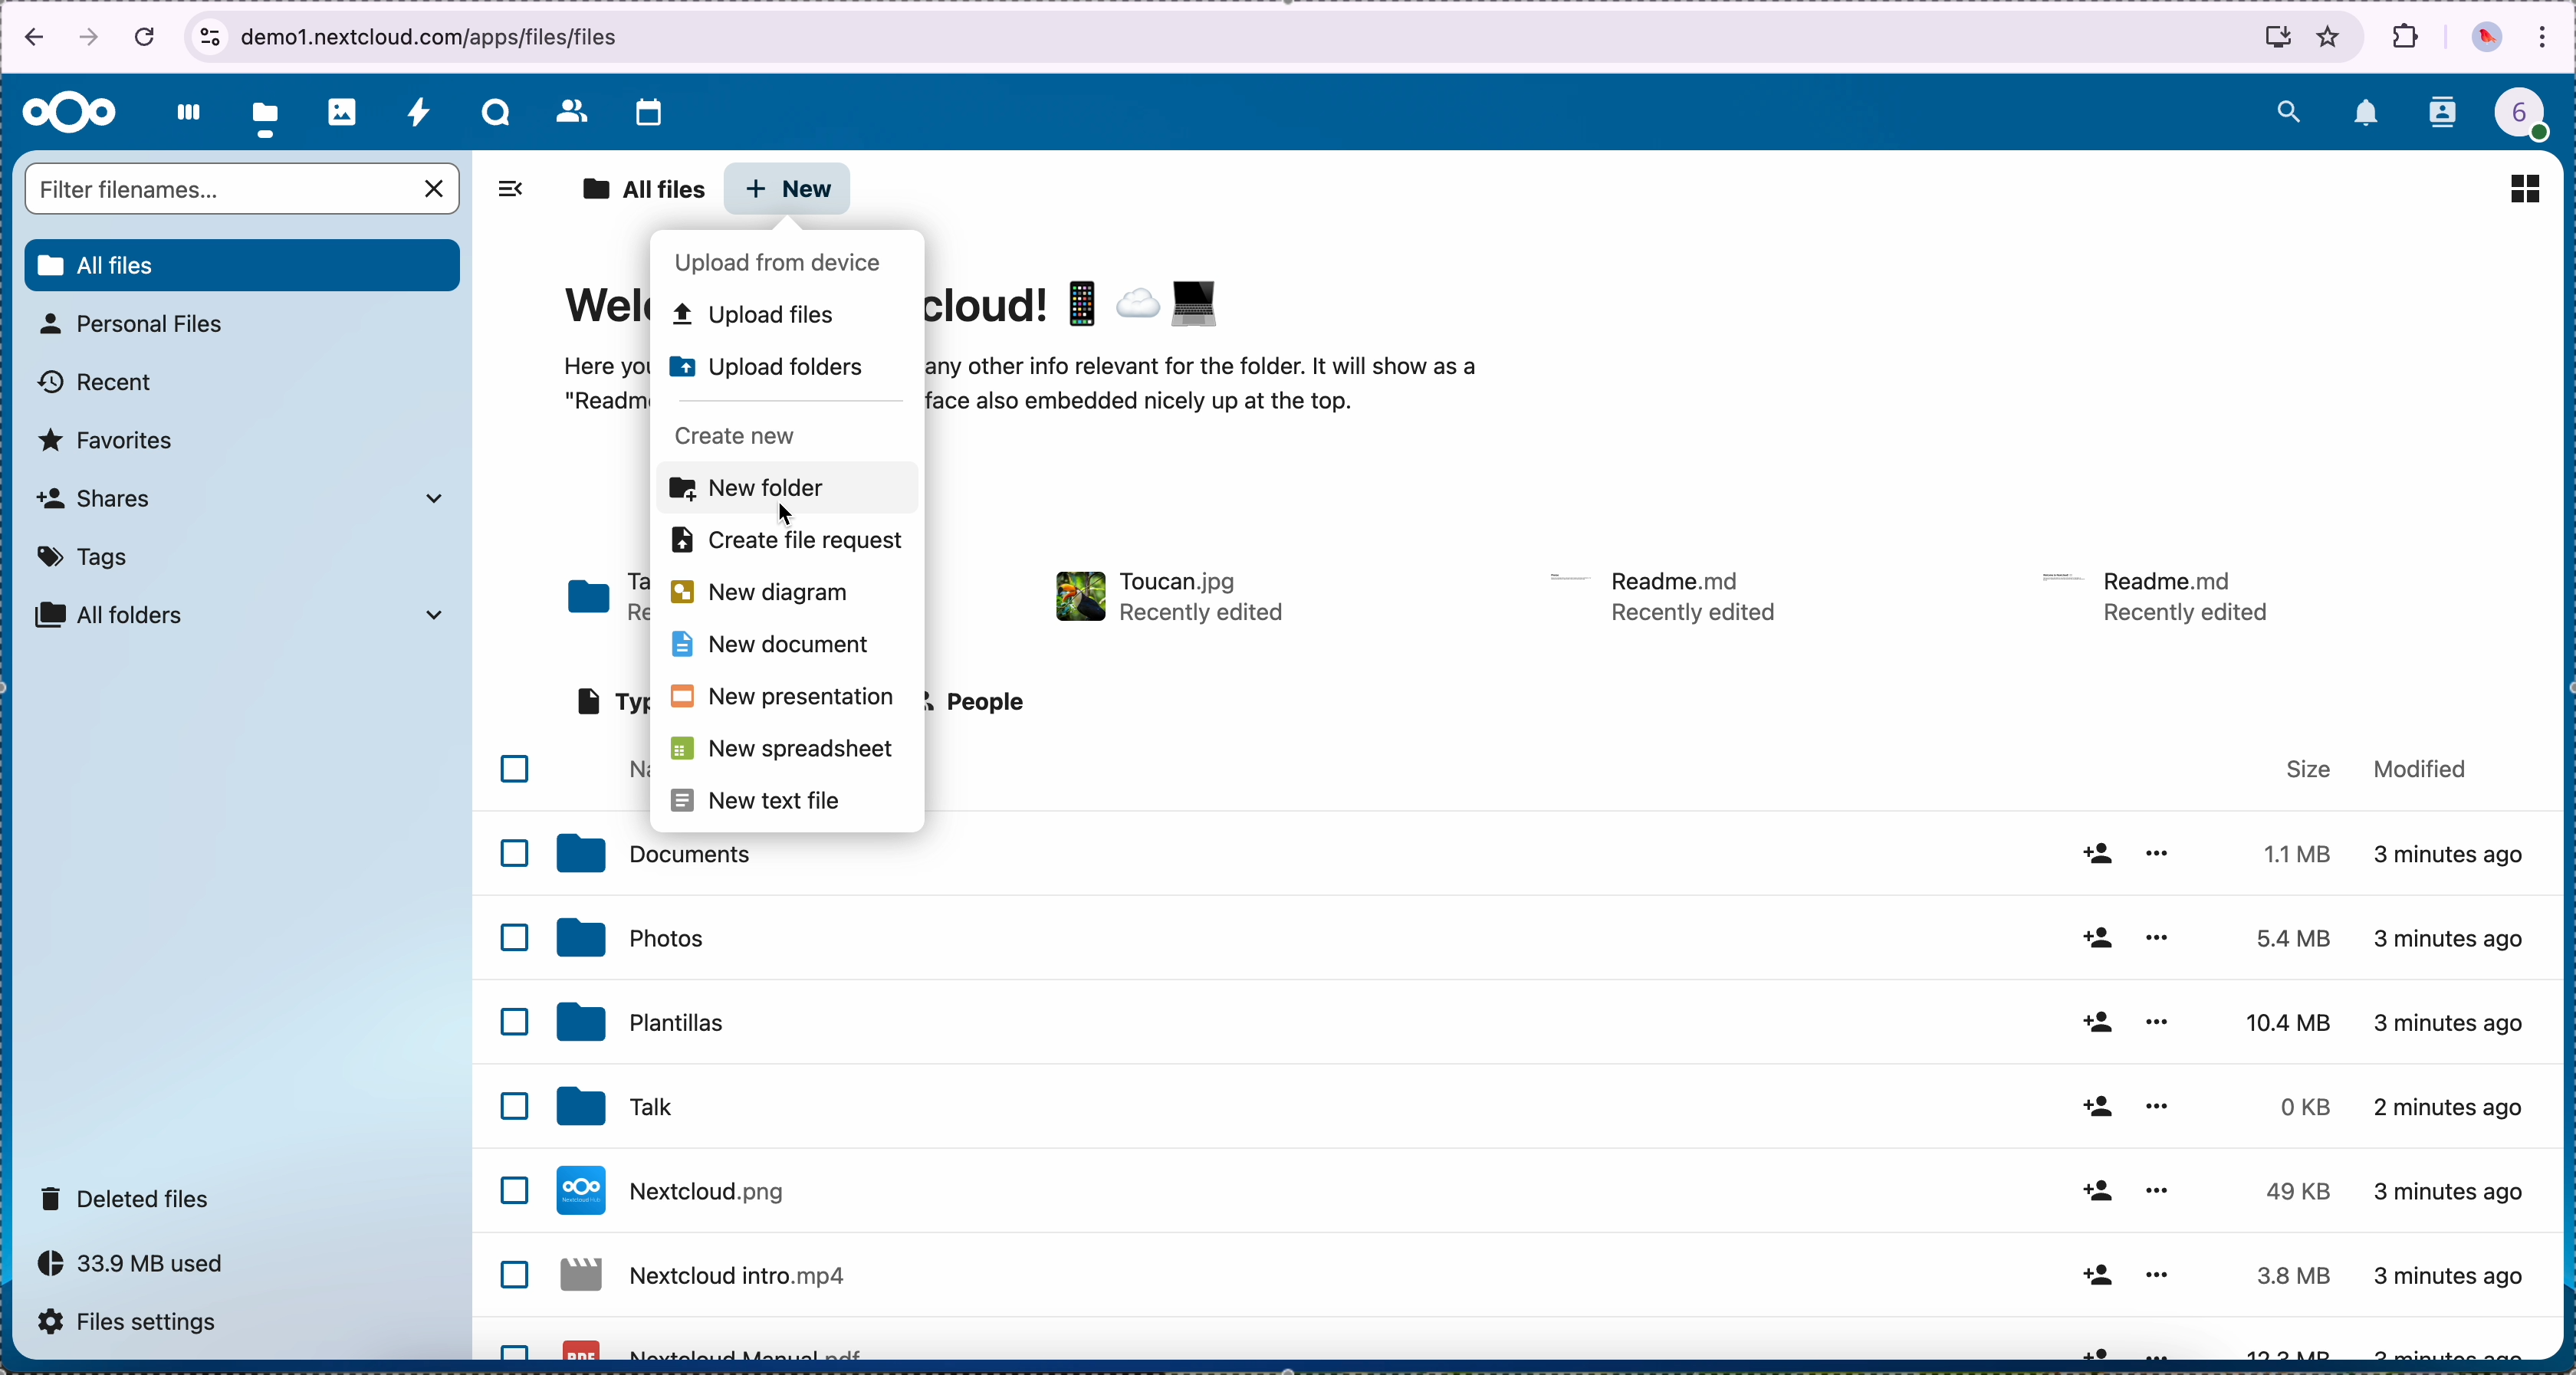 Image resolution: width=2576 pixels, height=1375 pixels. I want to click on new presentation, so click(782, 698).